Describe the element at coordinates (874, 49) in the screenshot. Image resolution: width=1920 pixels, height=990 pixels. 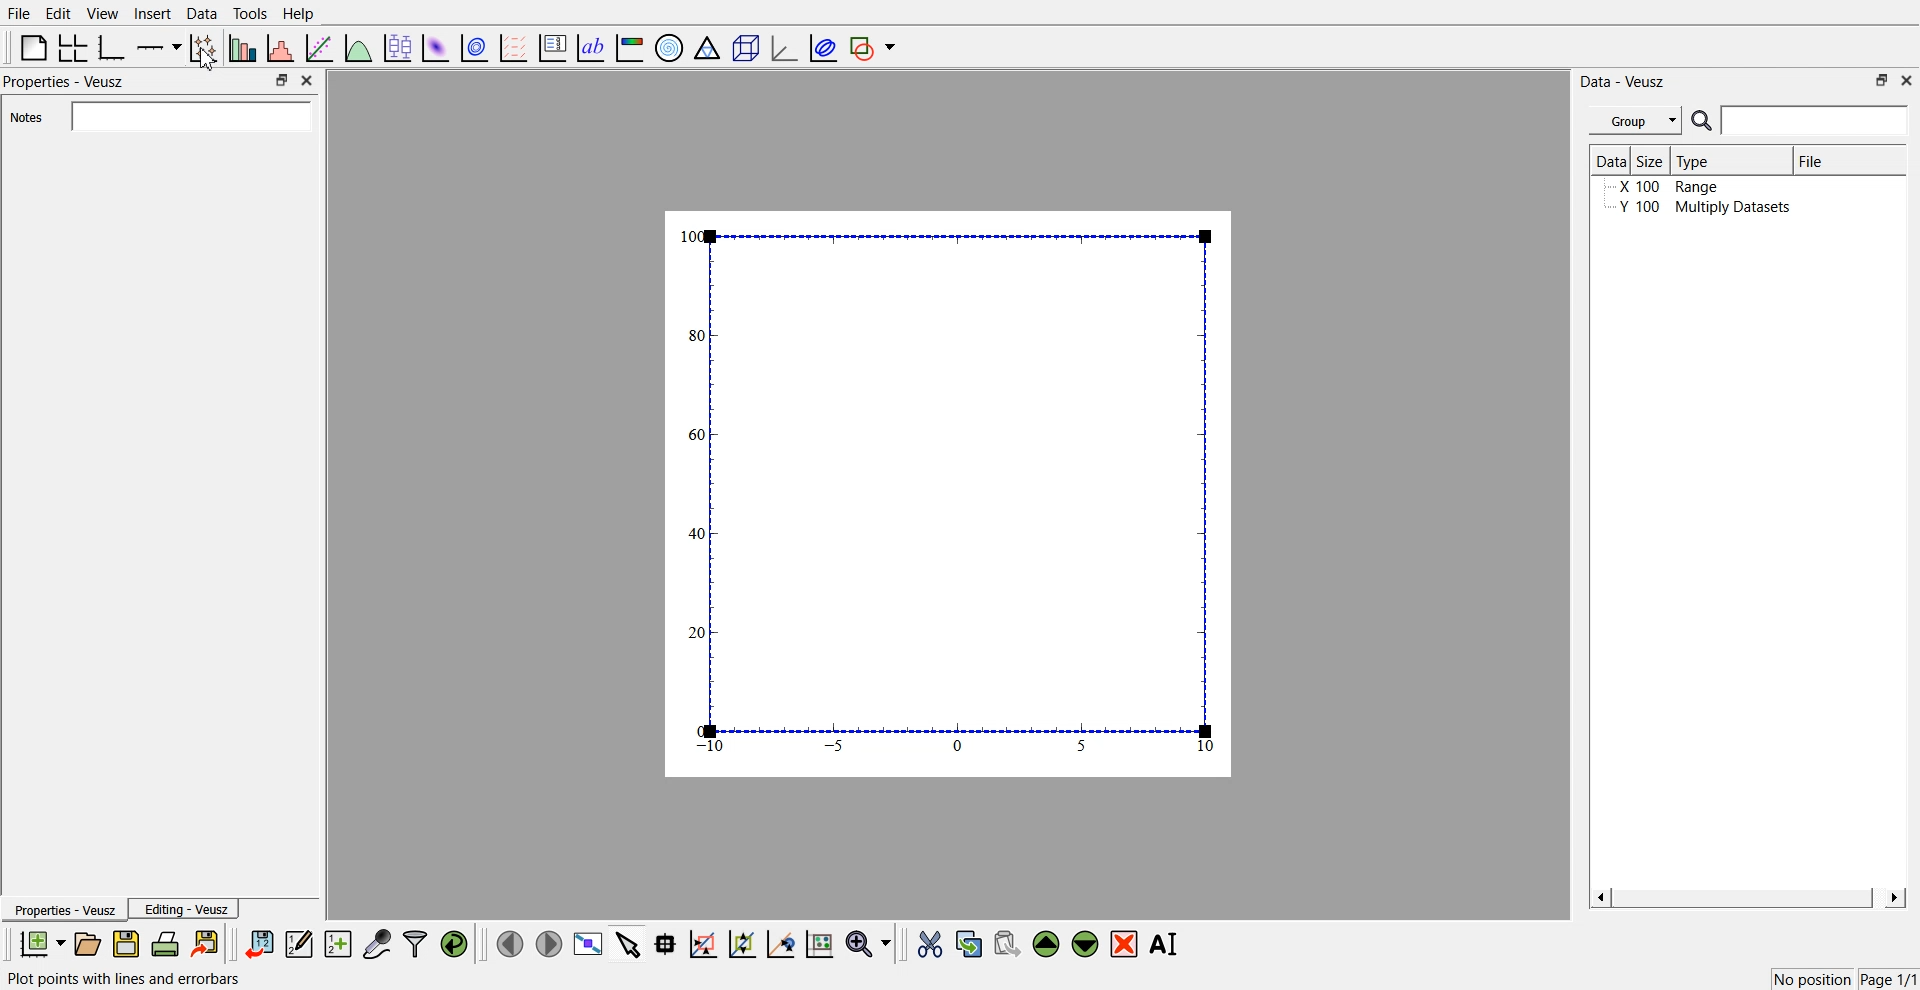
I see `add a shape` at that location.